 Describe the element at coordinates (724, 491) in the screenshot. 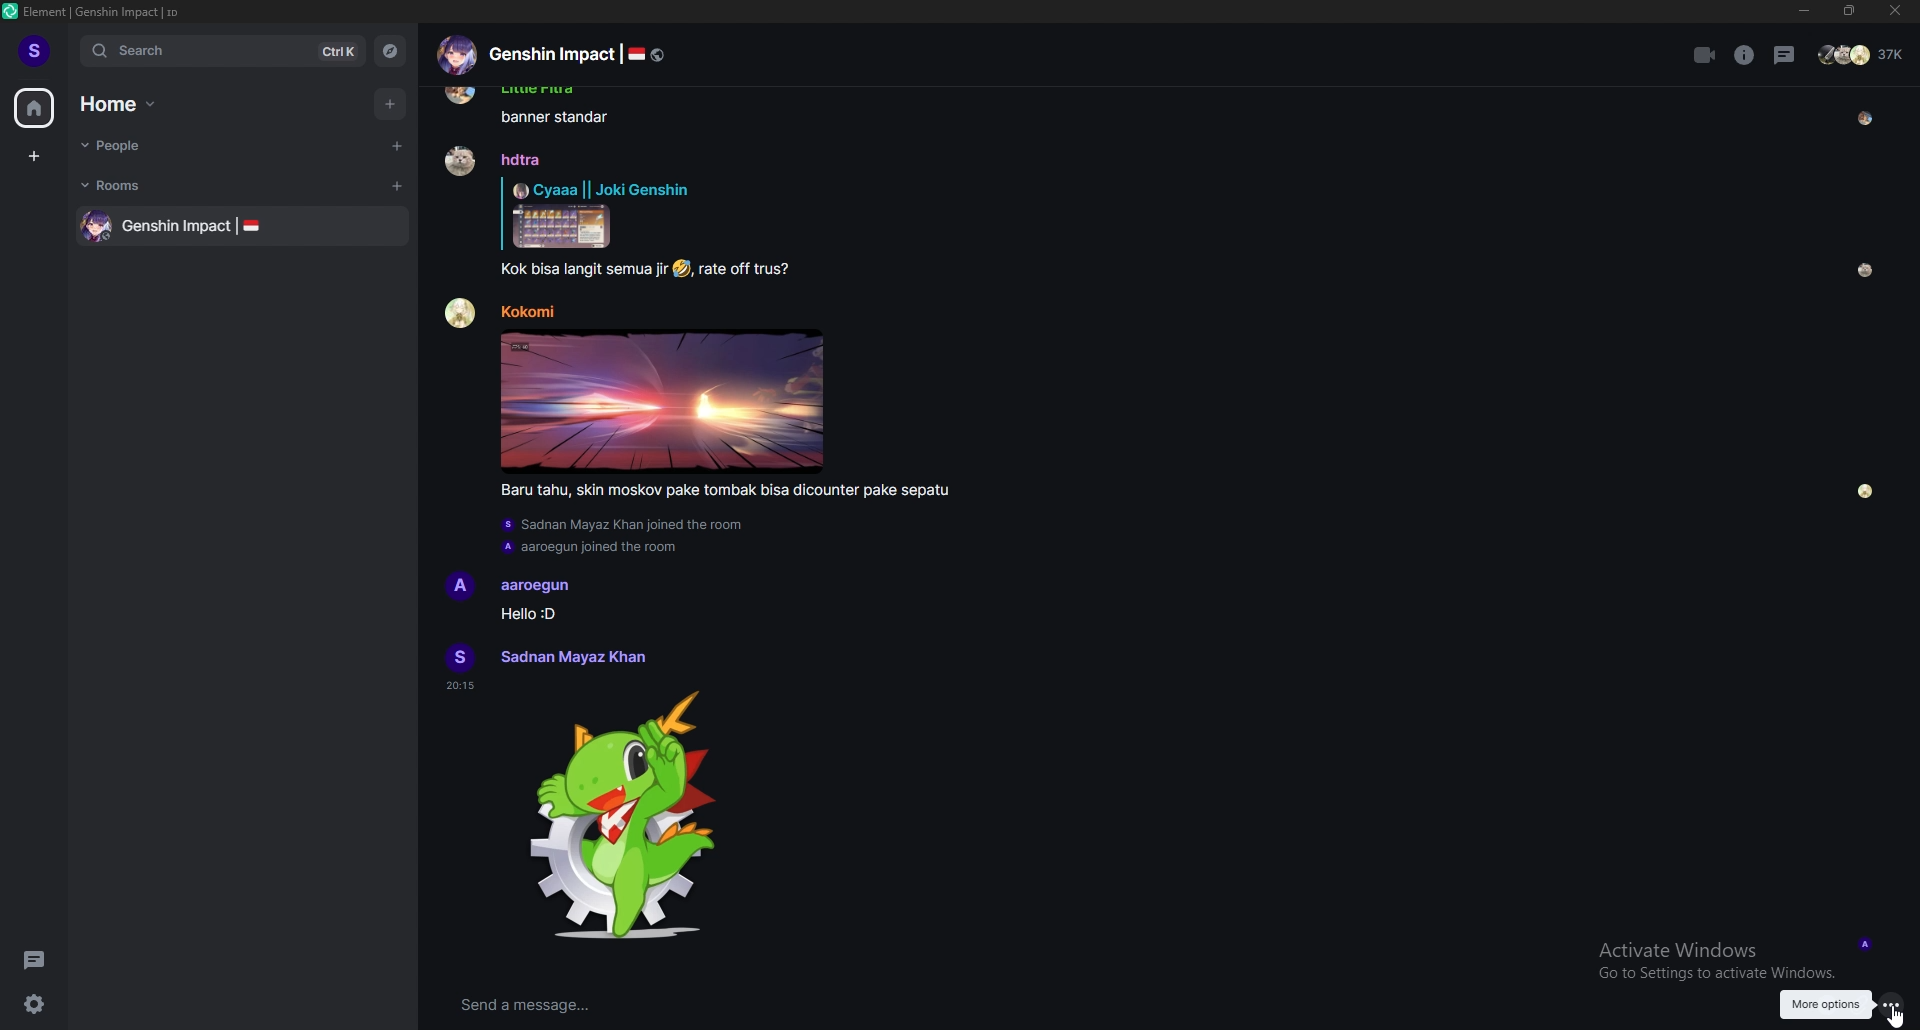

I see `Baru tahu, skin moskov pake tombak bisa dicounter pake sepatu` at that location.